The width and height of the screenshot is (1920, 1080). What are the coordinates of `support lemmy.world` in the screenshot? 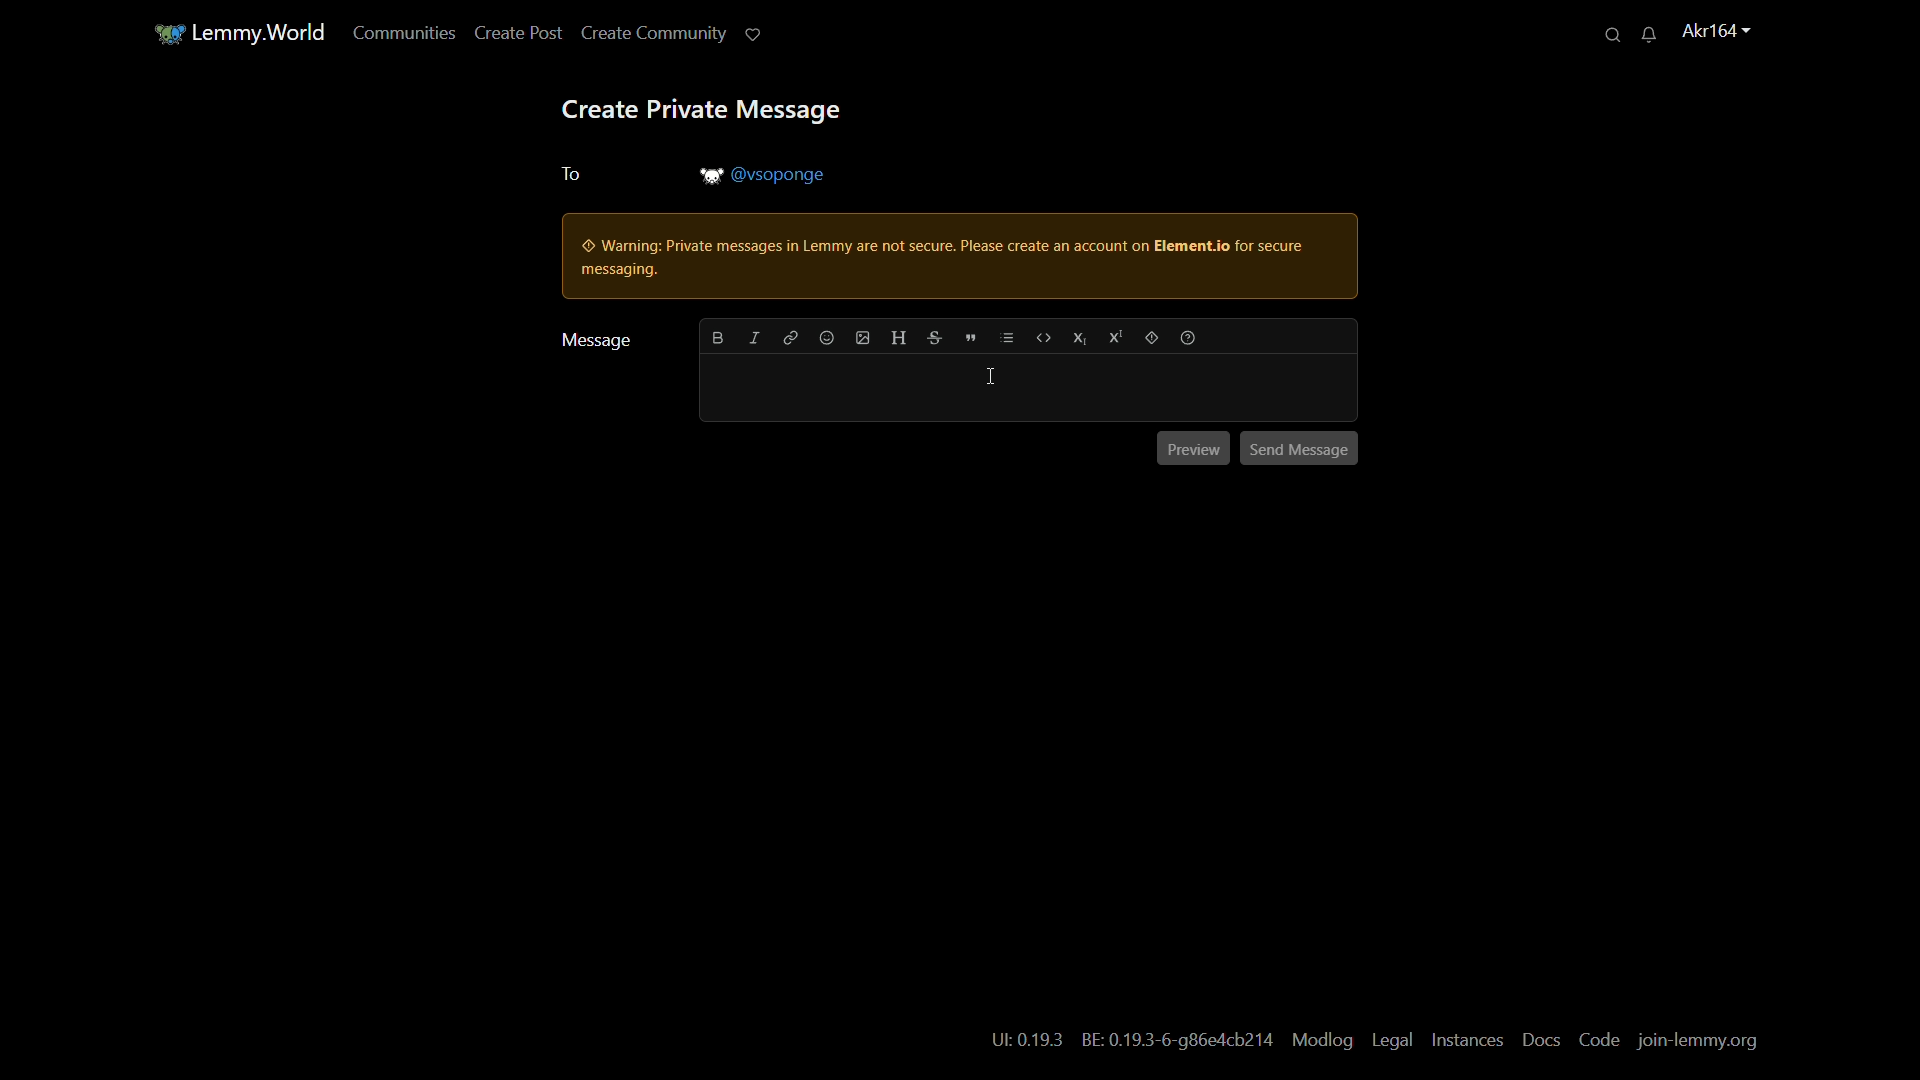 It's located at (743, 36).